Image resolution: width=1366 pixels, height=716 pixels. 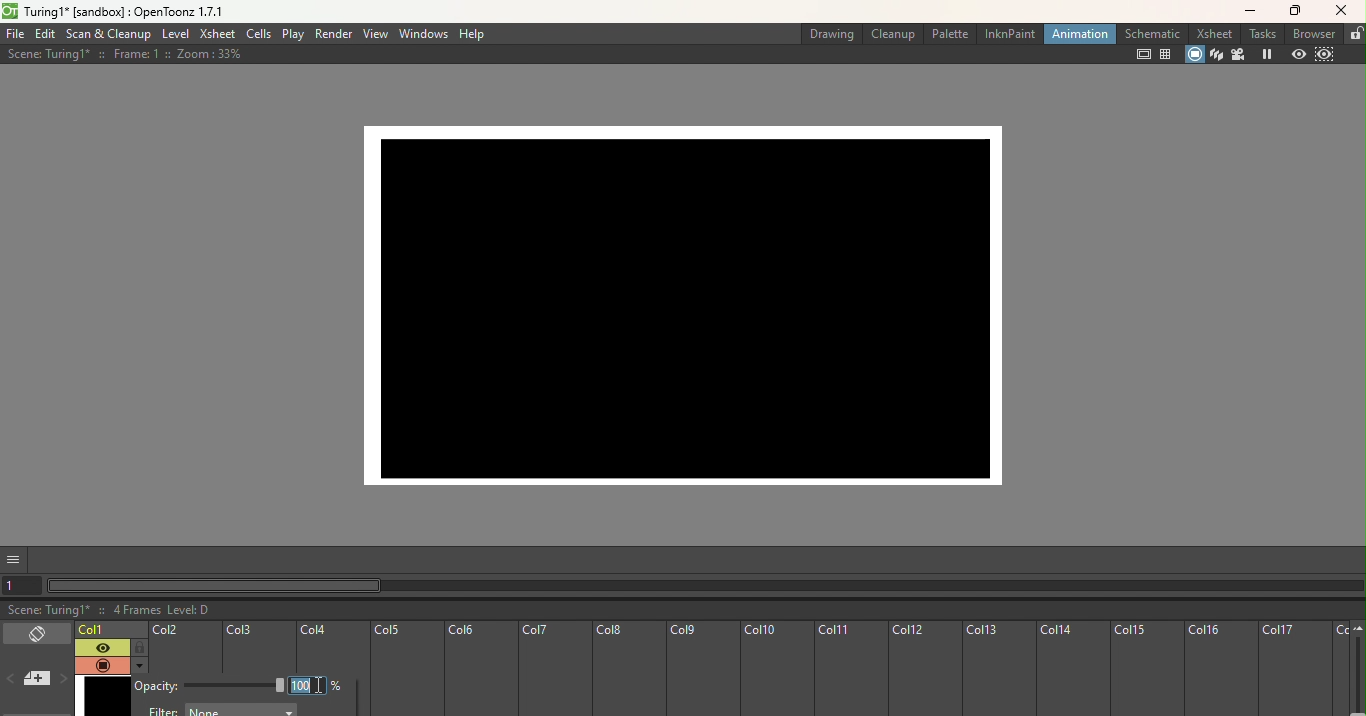 I want to click on Minimize, so click(x=1246, y=14).